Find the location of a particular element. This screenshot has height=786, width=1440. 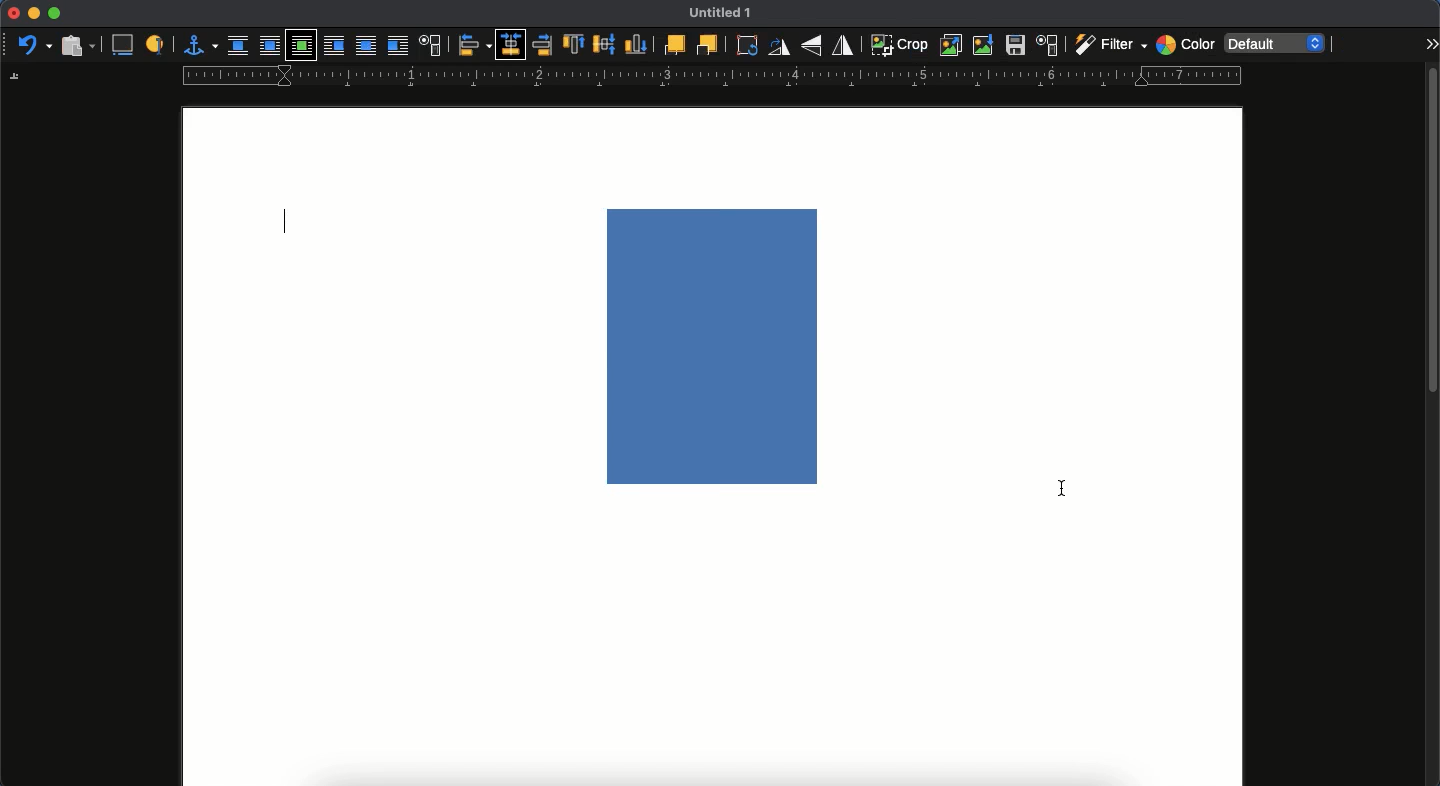

optimal is located at coordinates (300, 46).